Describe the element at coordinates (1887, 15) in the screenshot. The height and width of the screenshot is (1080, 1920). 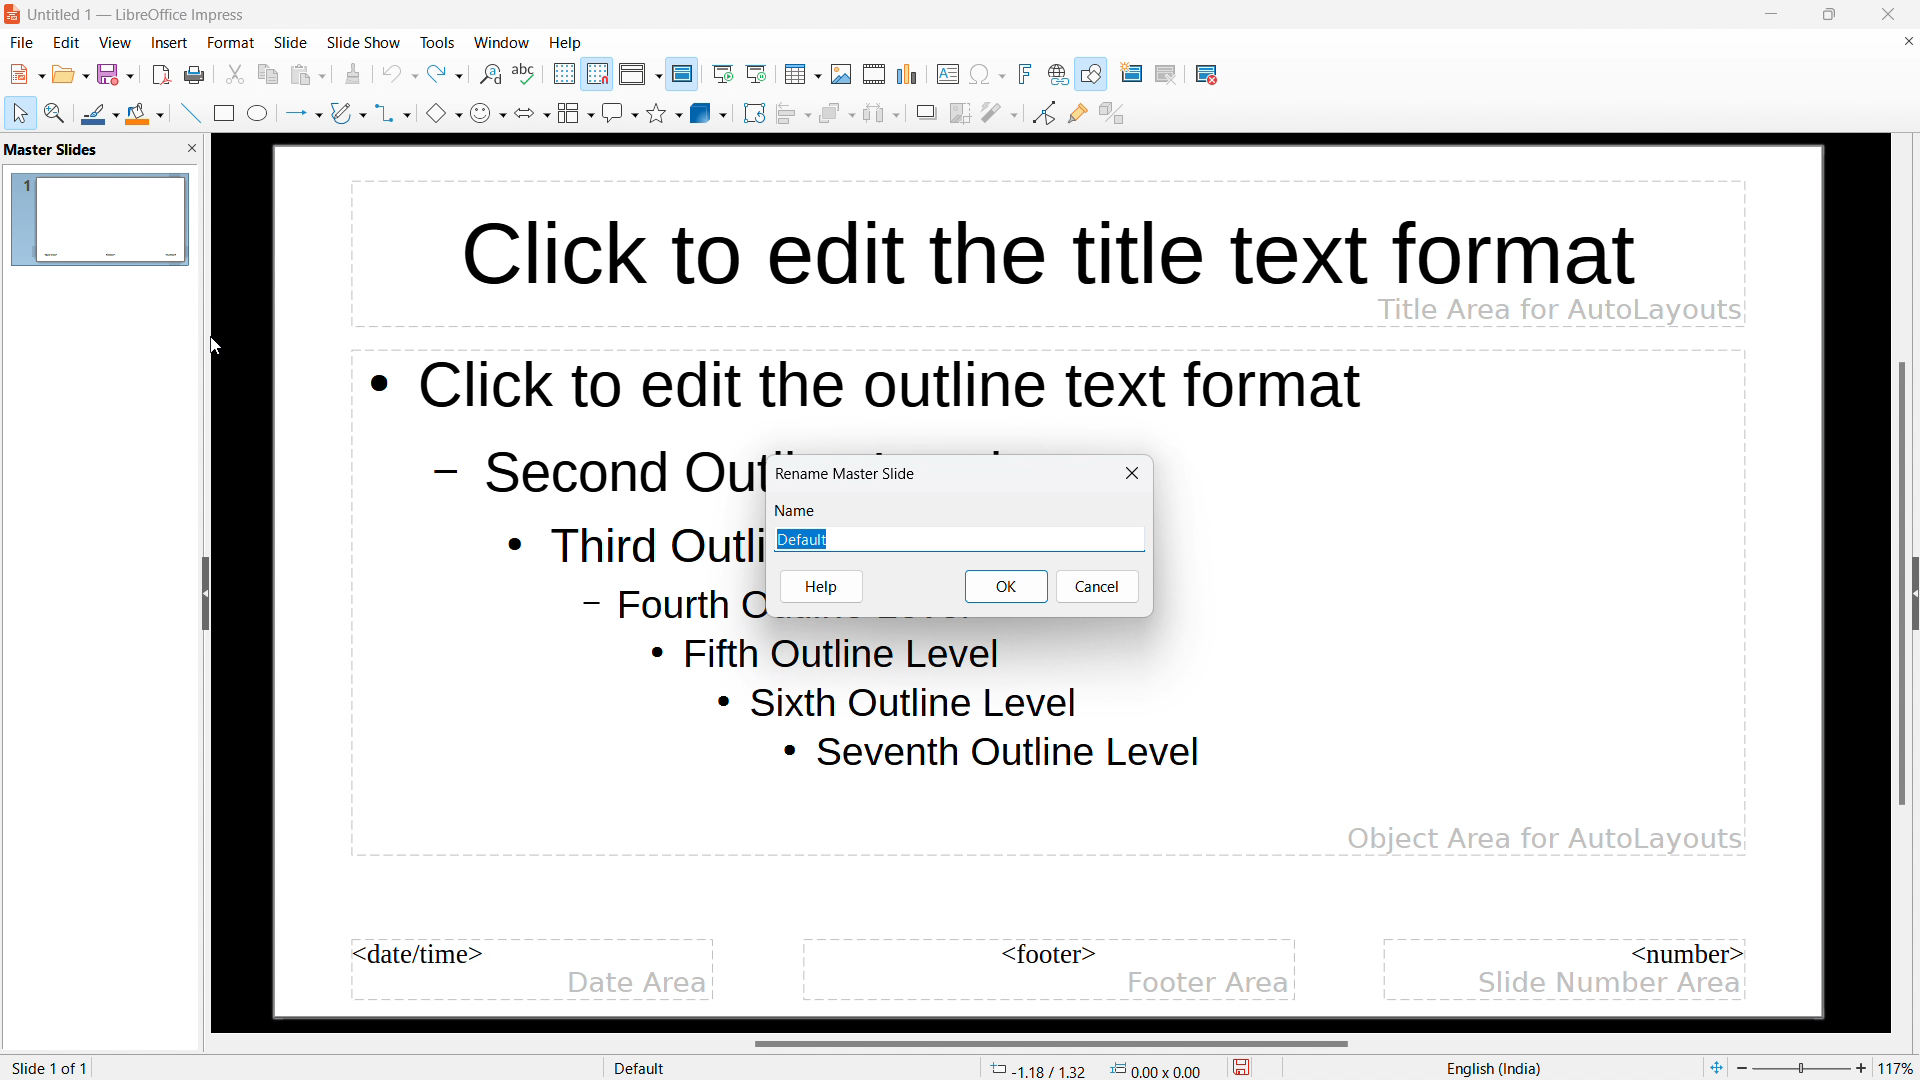
I see `close` at that location.